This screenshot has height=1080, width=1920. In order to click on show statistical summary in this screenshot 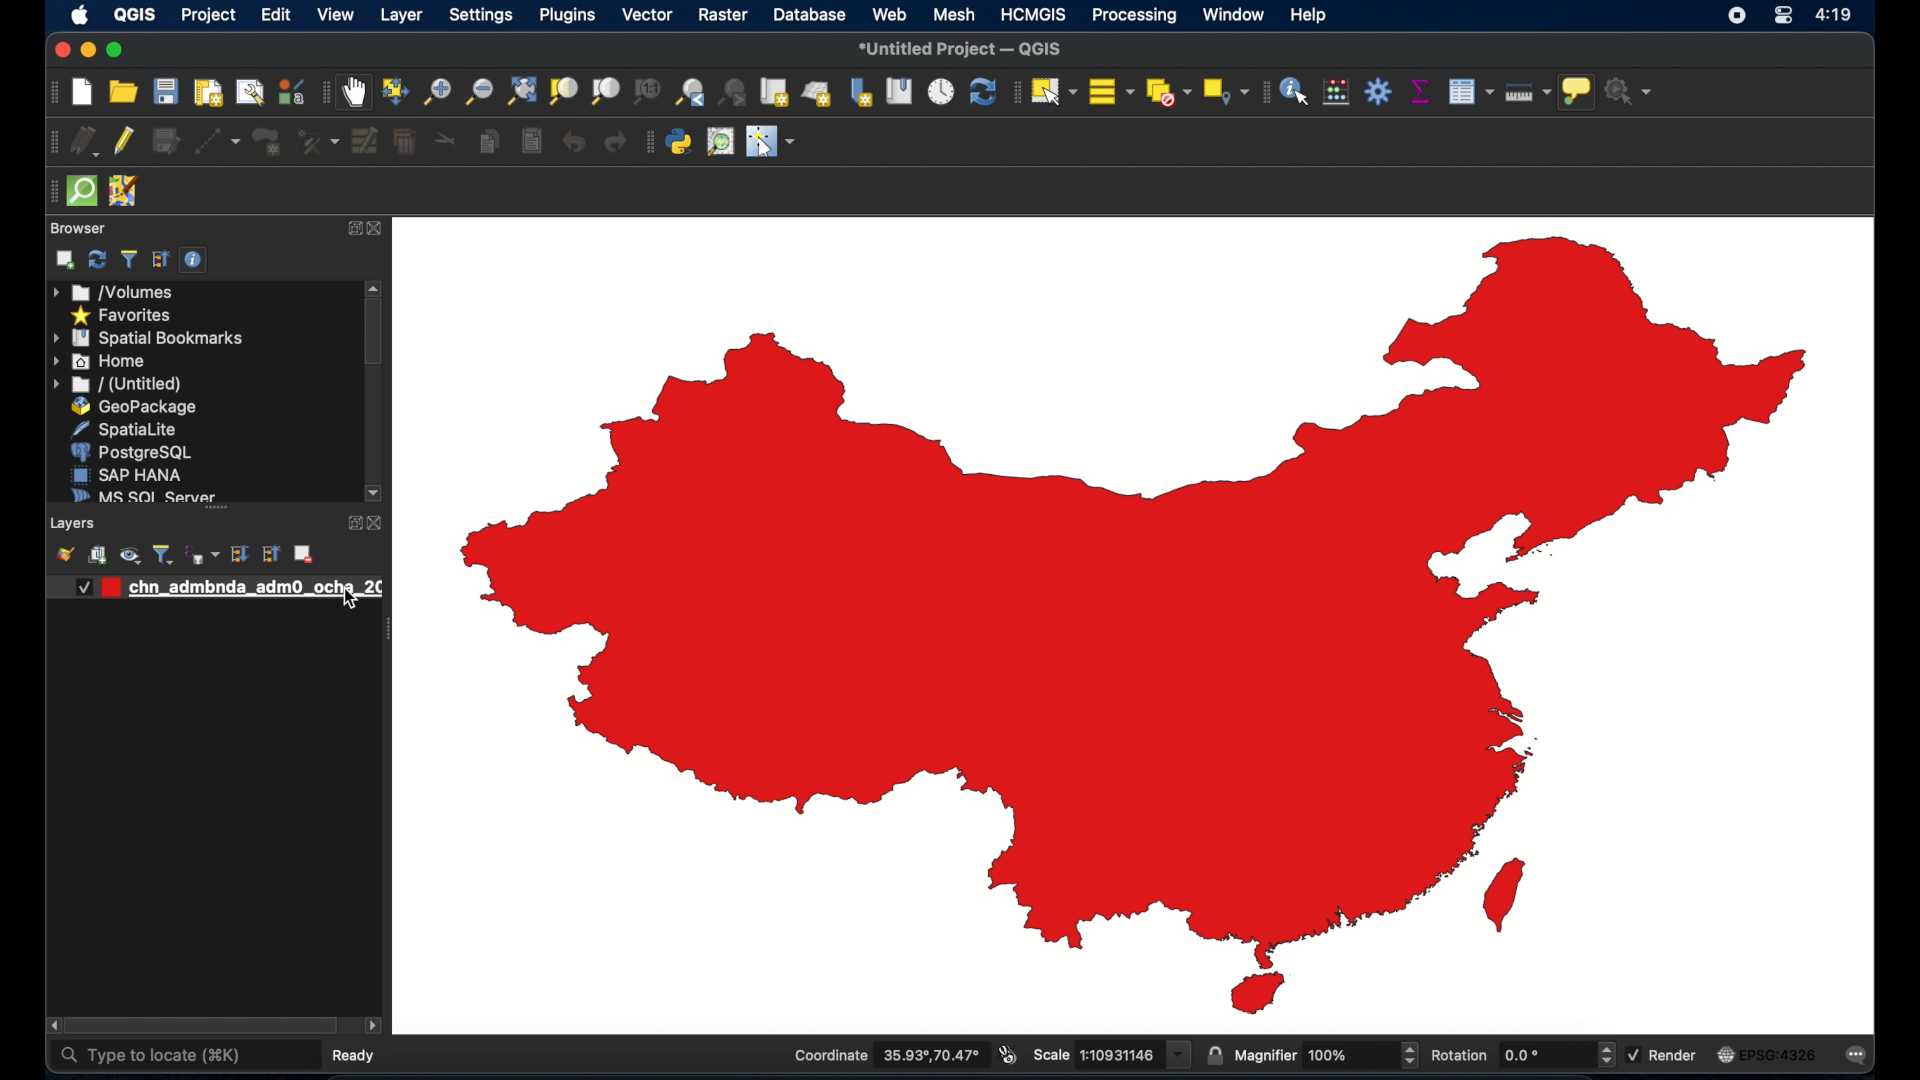, I will do `click(1419, 93)`.